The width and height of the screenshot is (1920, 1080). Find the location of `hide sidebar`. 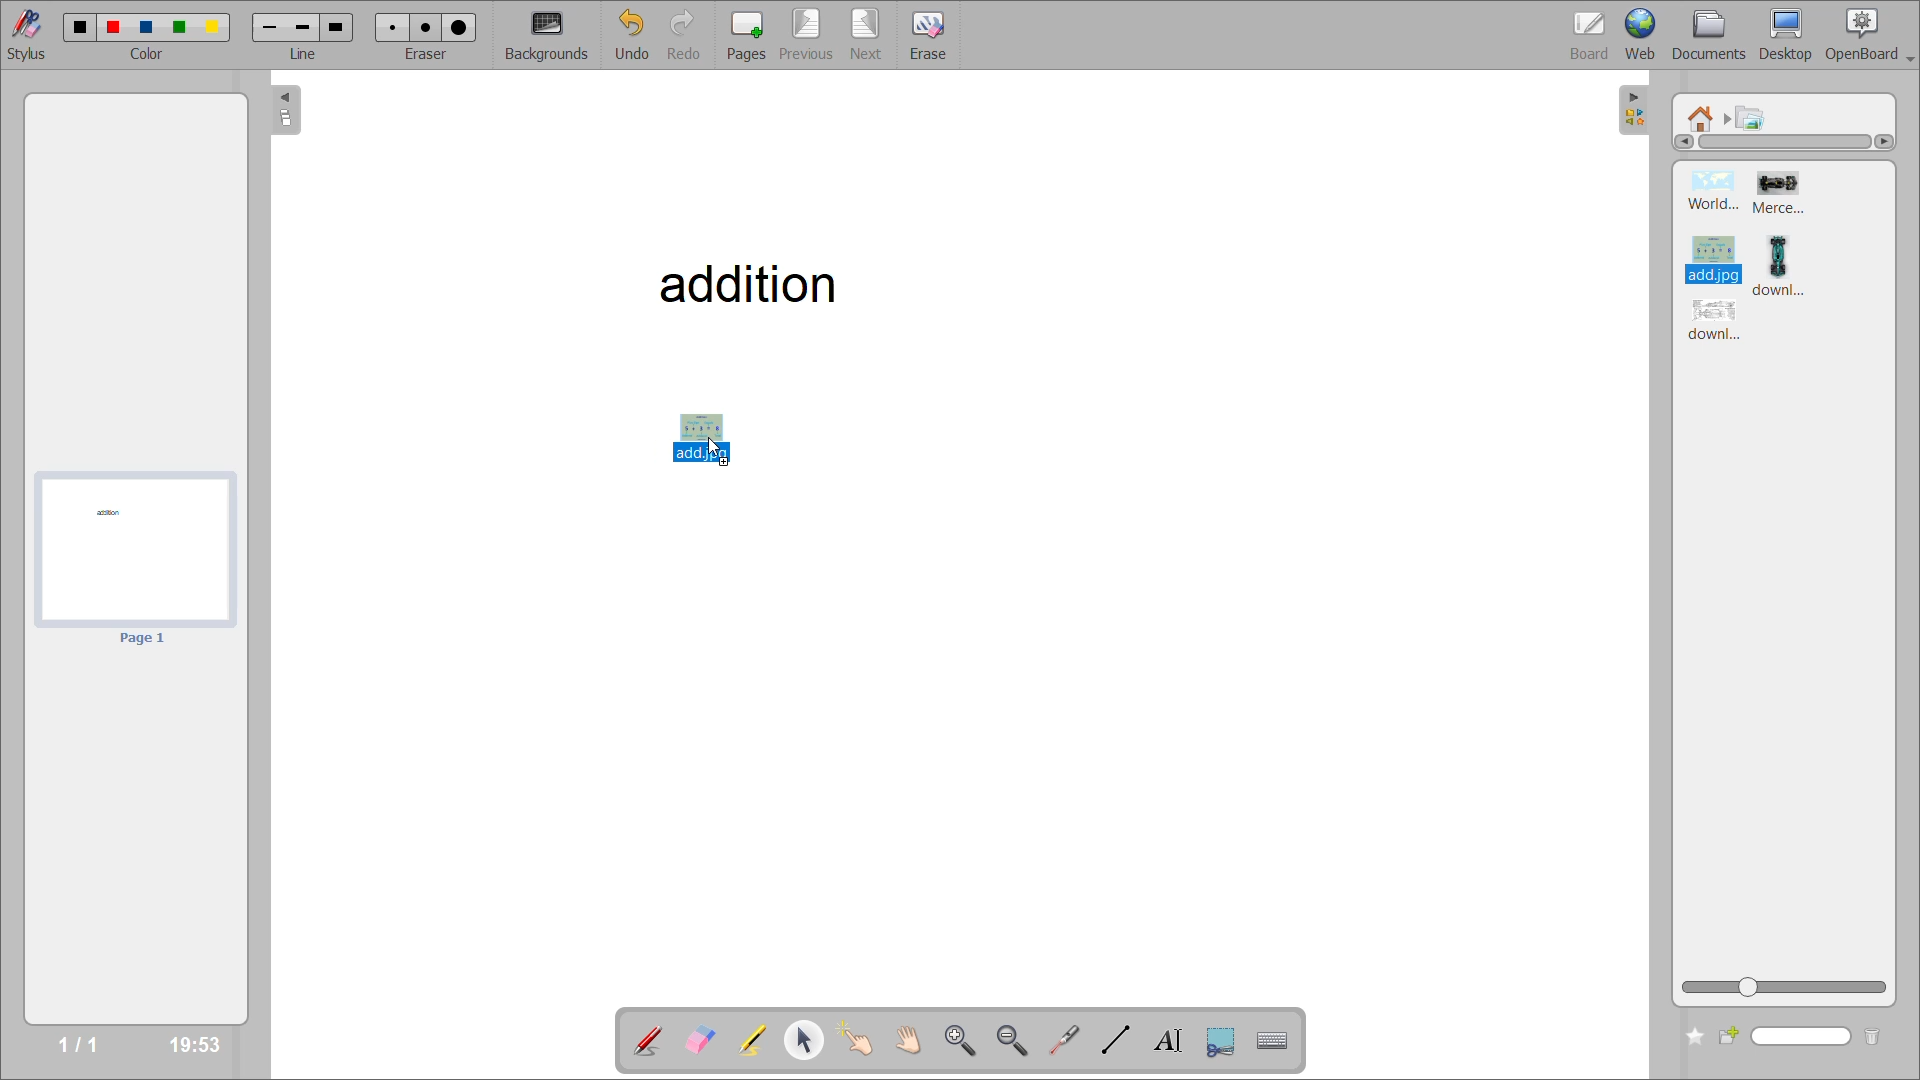

hide sidebar is located at coordinates (1635, 112).